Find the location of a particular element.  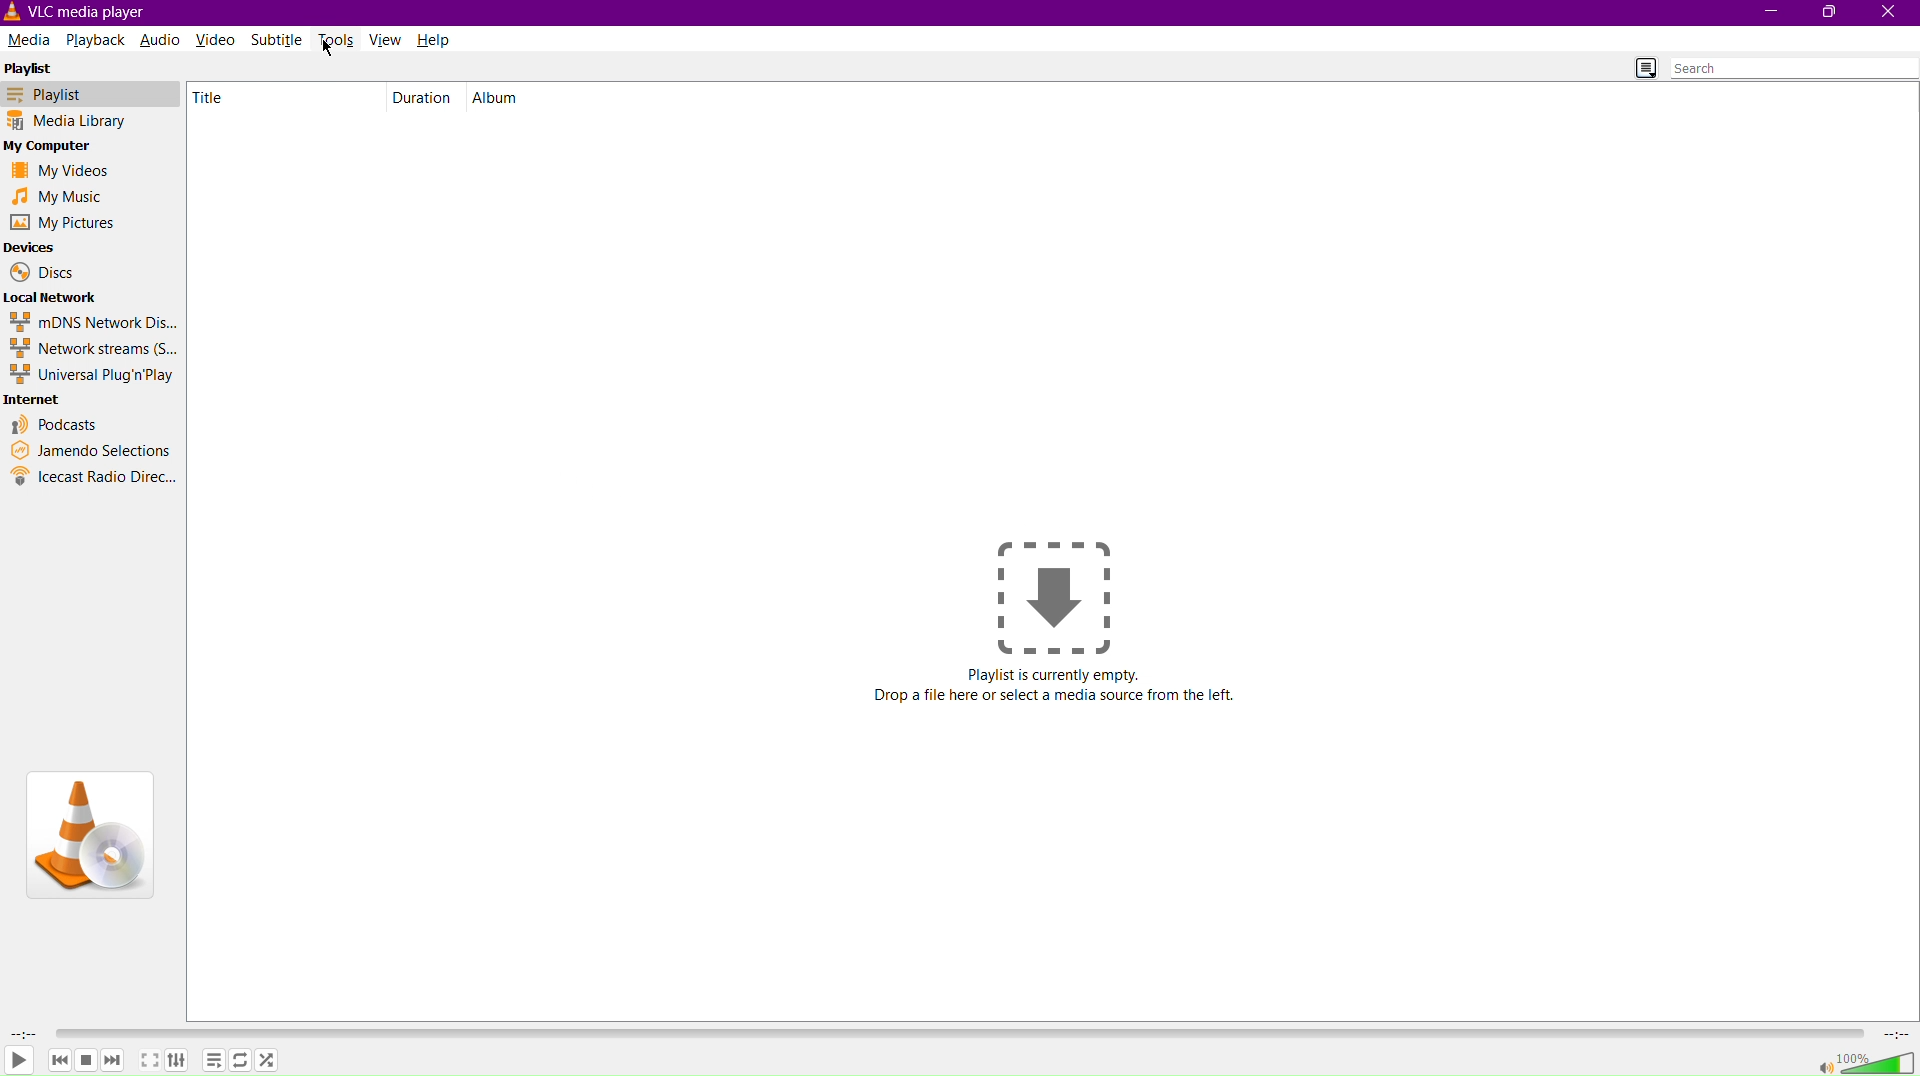

Close is located at coordinates (1894, 14).